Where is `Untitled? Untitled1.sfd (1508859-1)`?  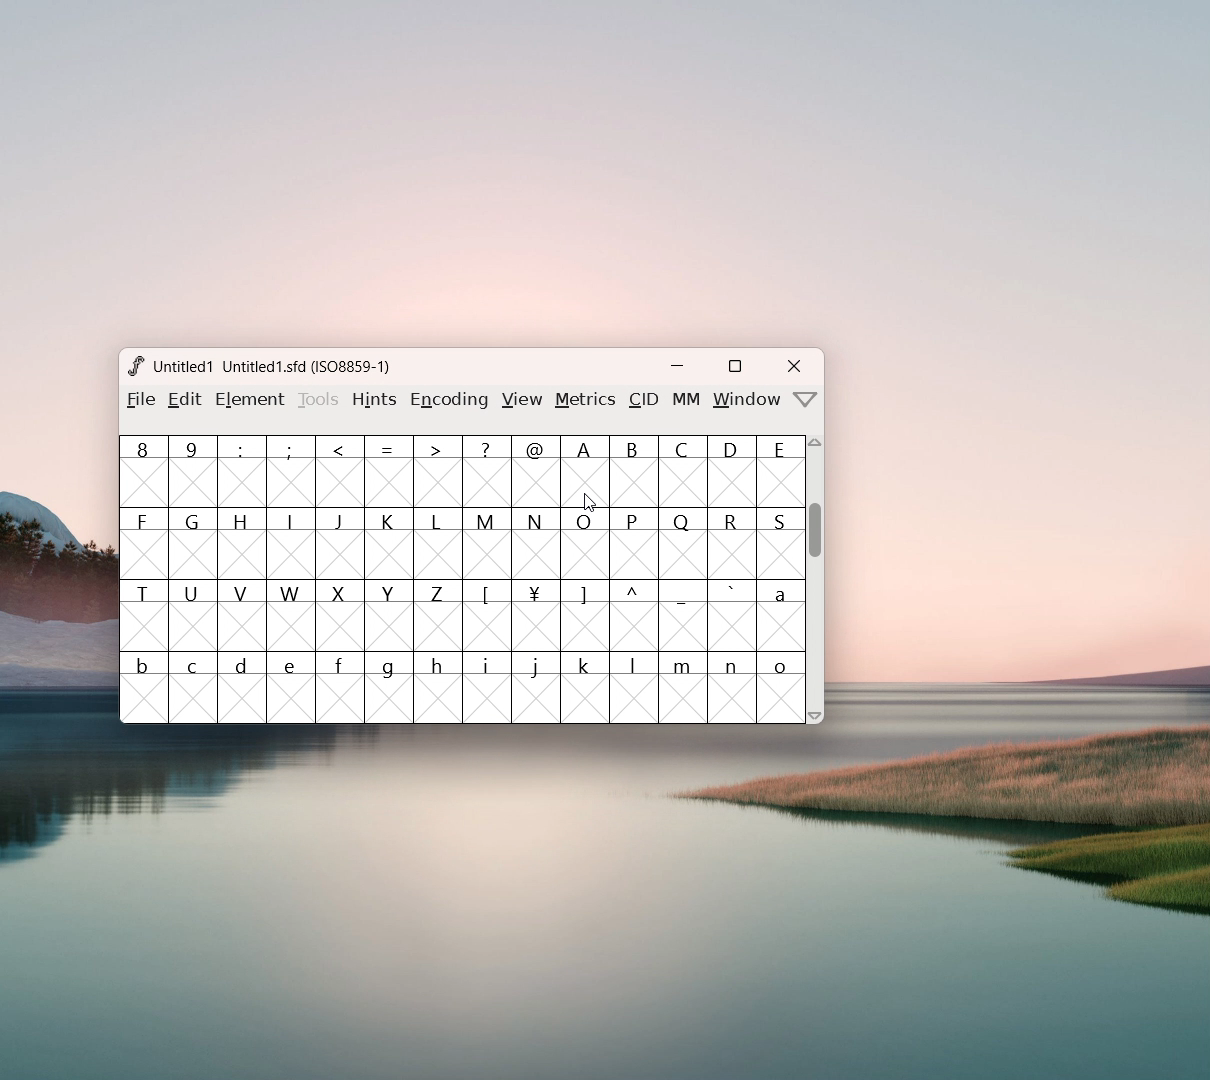
Untitled? Untitled1.sfd (1508859-1) is located at coordinates (278, 366).